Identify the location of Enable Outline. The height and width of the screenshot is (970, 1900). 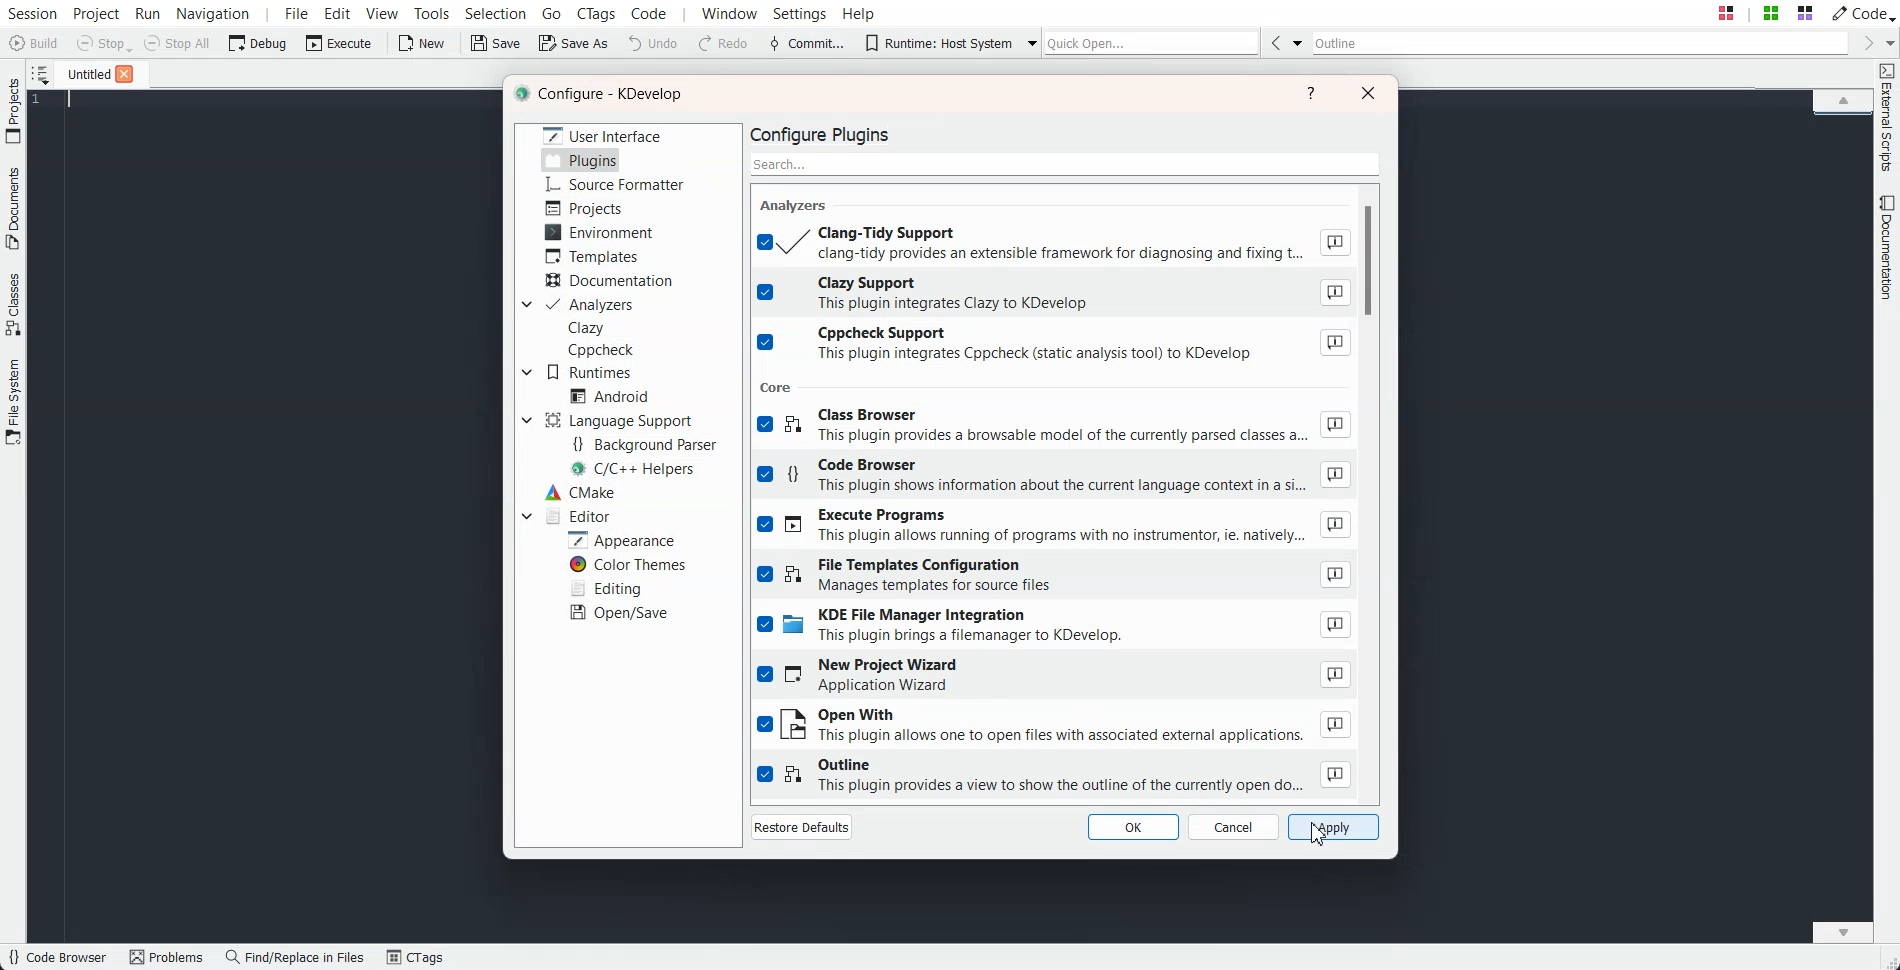
(1055, 776).